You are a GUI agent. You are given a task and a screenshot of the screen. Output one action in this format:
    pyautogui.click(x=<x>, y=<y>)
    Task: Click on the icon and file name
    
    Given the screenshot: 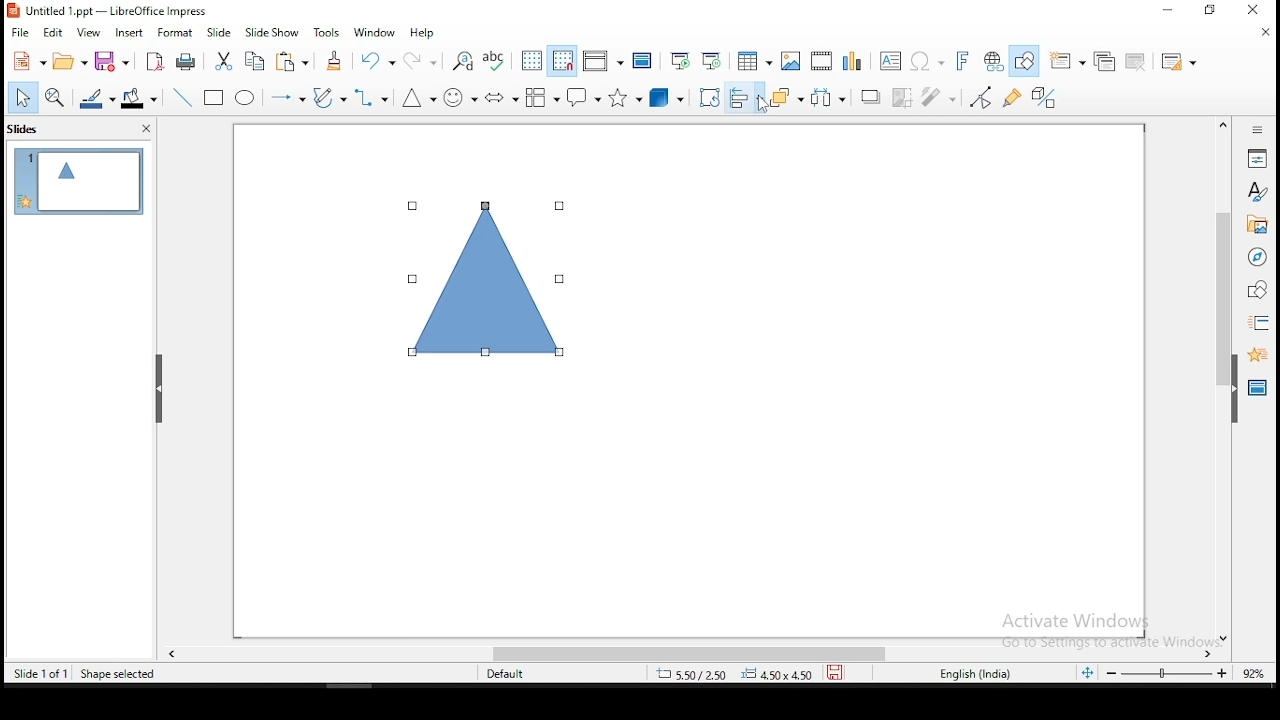 What is the action you would take?
    pyautogui.click(x=111, y=11)
    